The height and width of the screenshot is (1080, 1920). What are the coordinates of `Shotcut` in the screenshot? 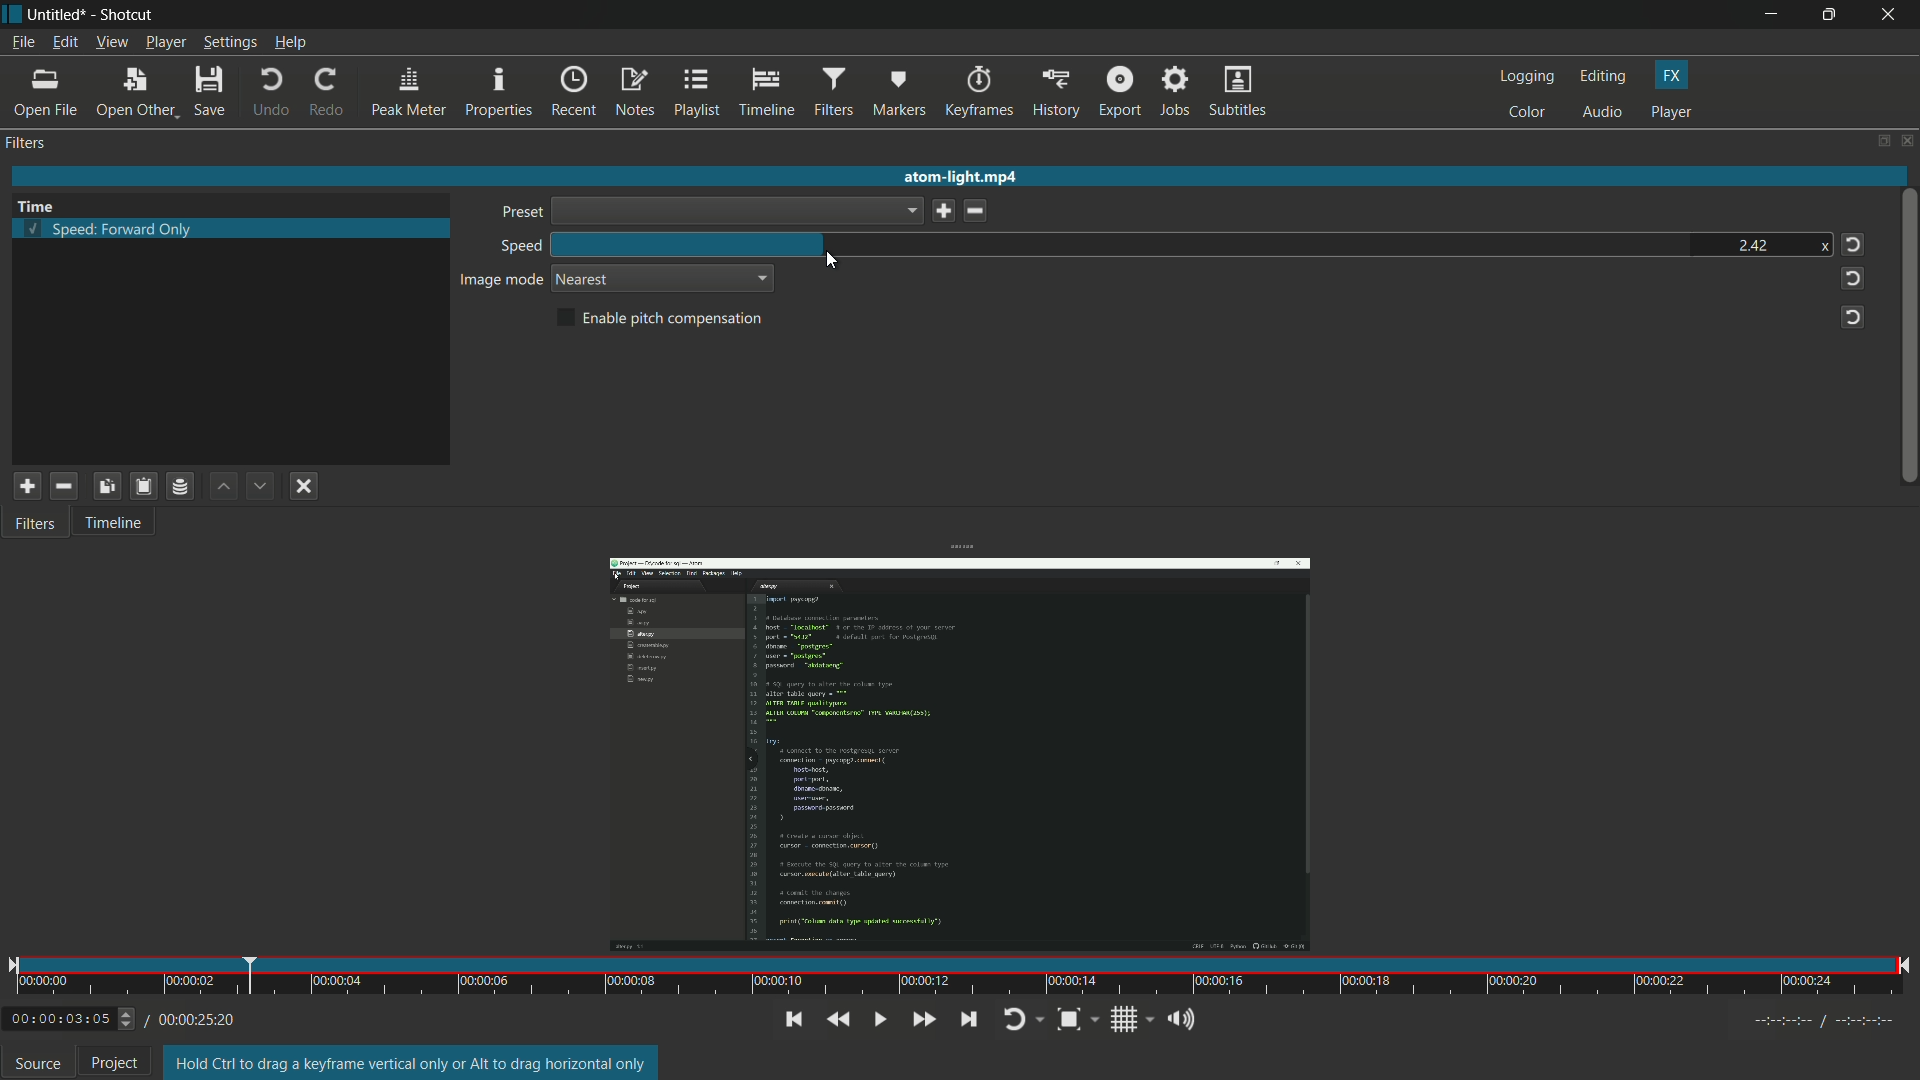 It's located at (129, 14).